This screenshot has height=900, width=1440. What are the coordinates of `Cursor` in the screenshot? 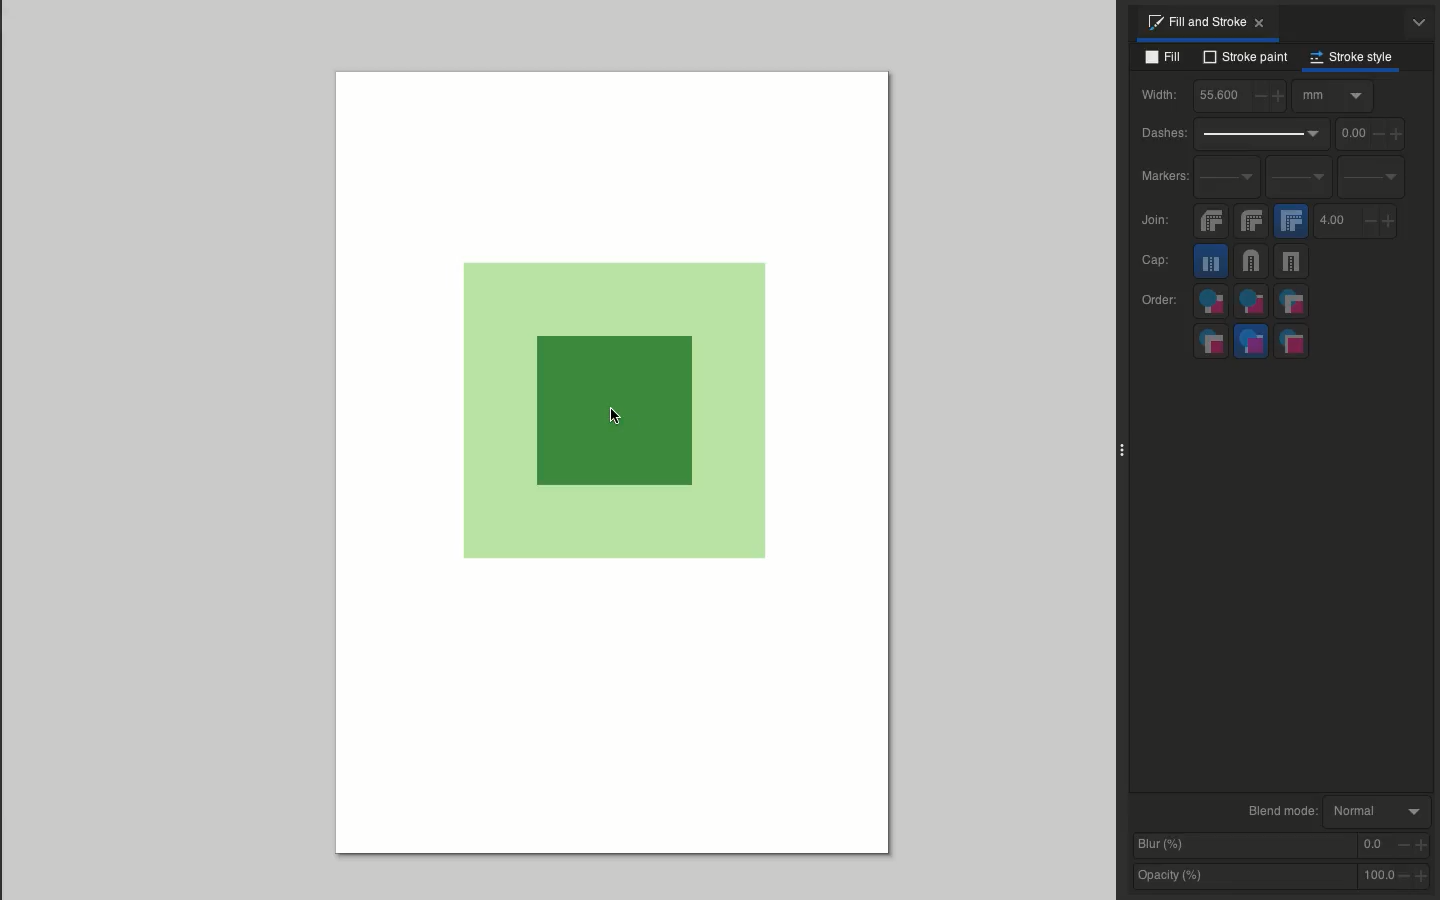 It's located at (617, 413).